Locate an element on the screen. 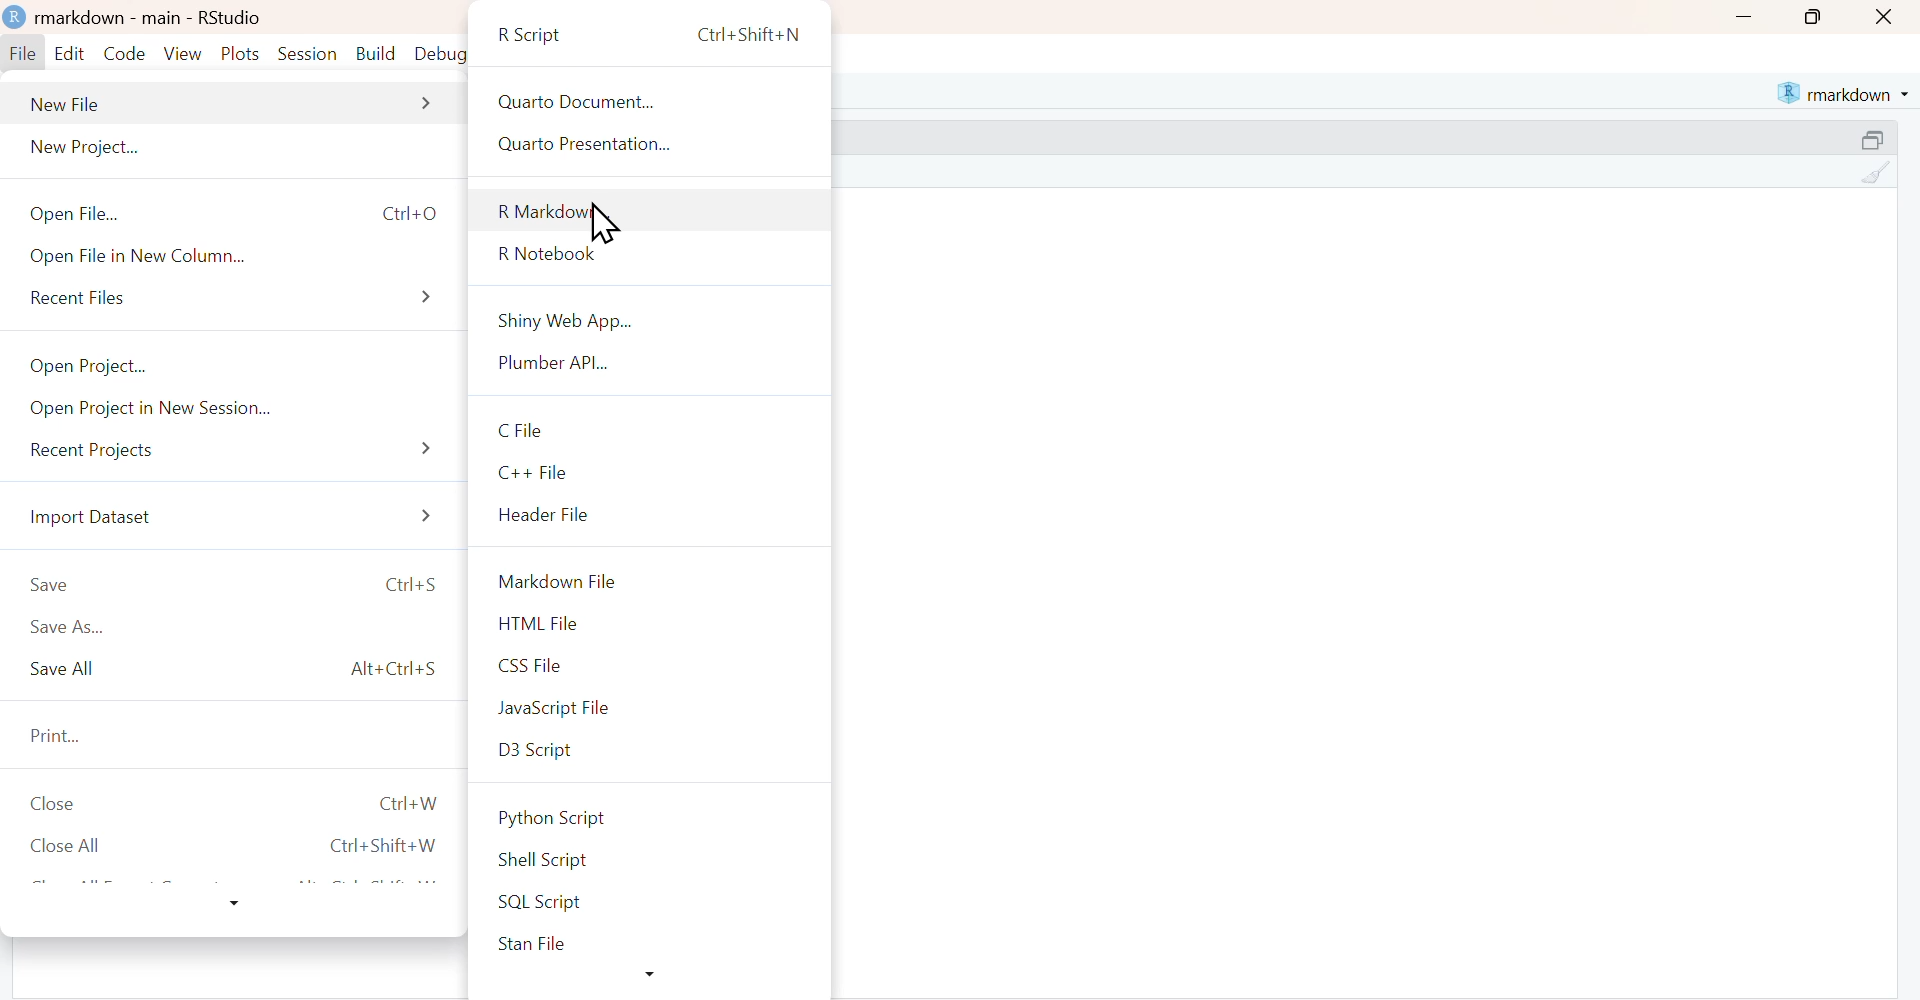 The image size is (1920, 1000). Debug is located at coordinates (440, 55).